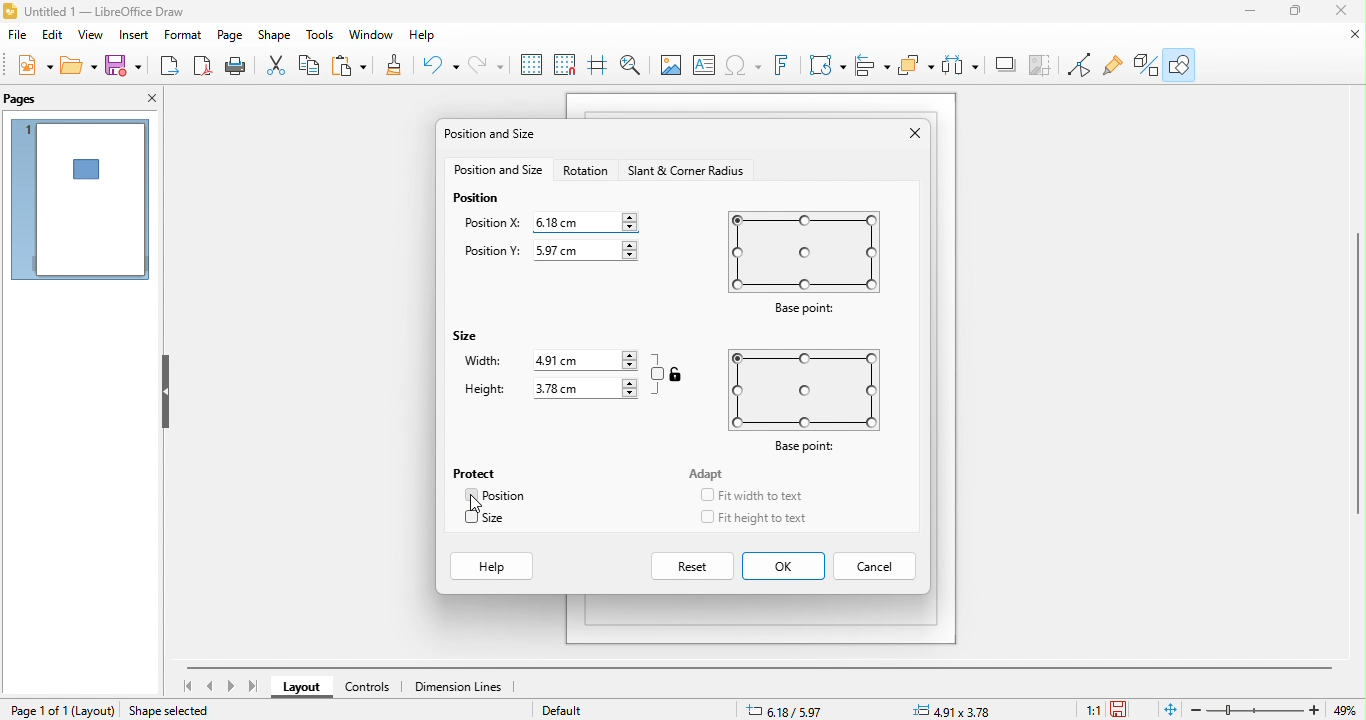  Describe the element at coordinates (812, 709) in the screenshot. I see `7.75/8.45` at that location.